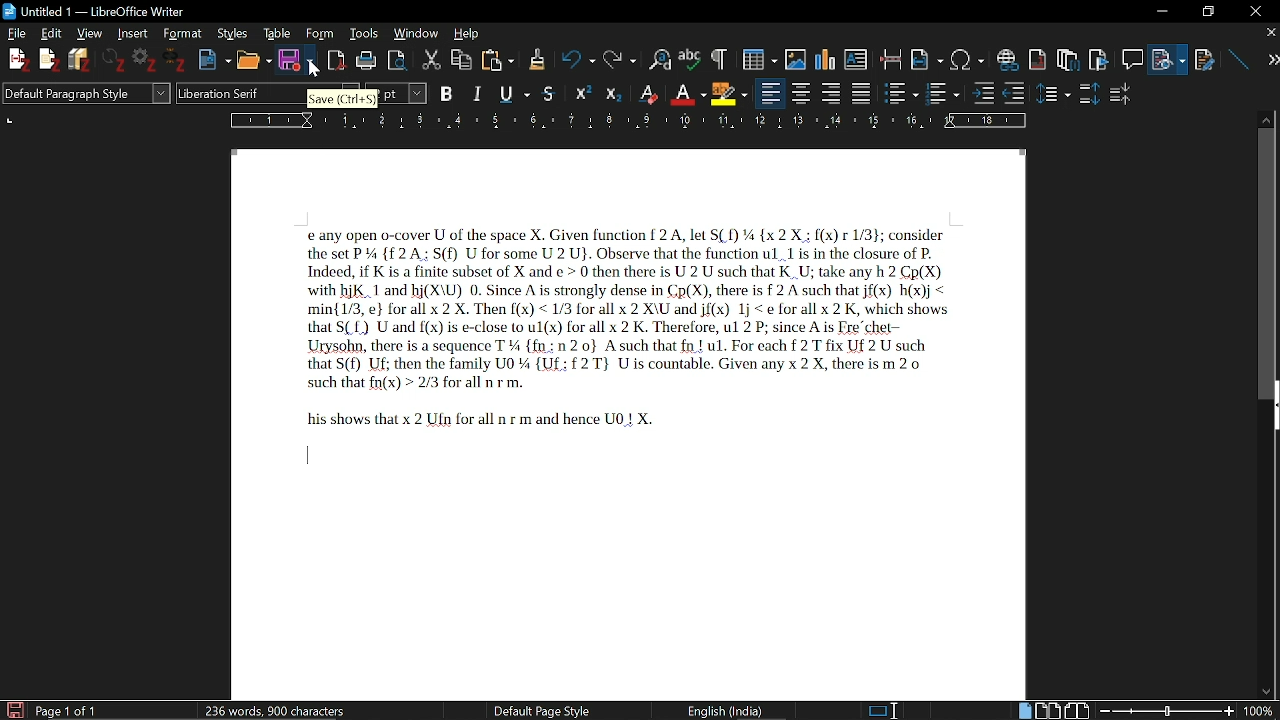 The image size is (1280, 720). I want to click on Strike through, so click(550, 93).